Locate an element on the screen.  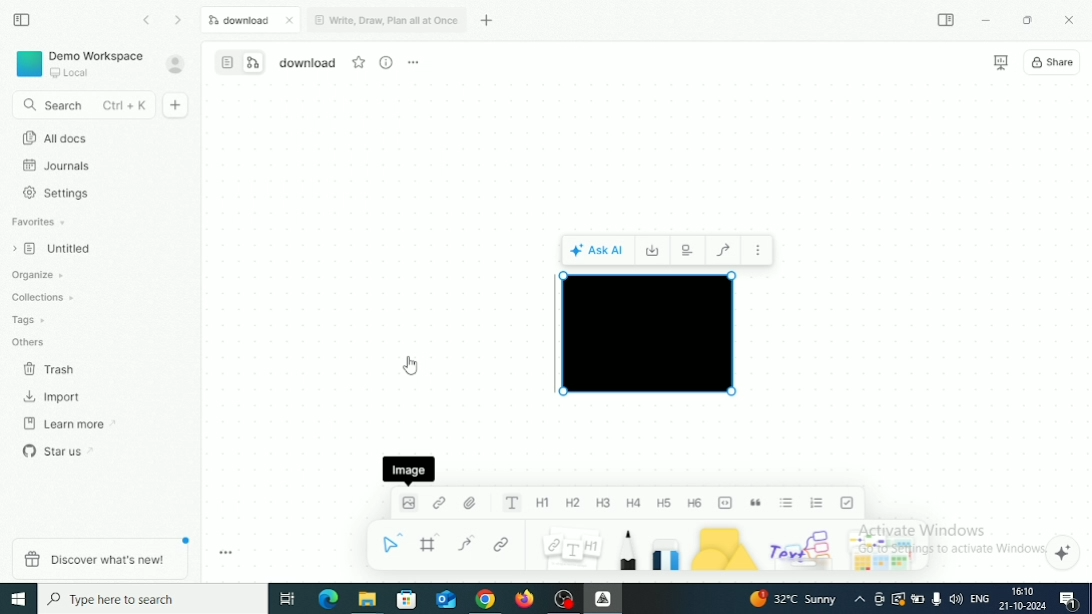
Download is located at coordinates (655, 250).